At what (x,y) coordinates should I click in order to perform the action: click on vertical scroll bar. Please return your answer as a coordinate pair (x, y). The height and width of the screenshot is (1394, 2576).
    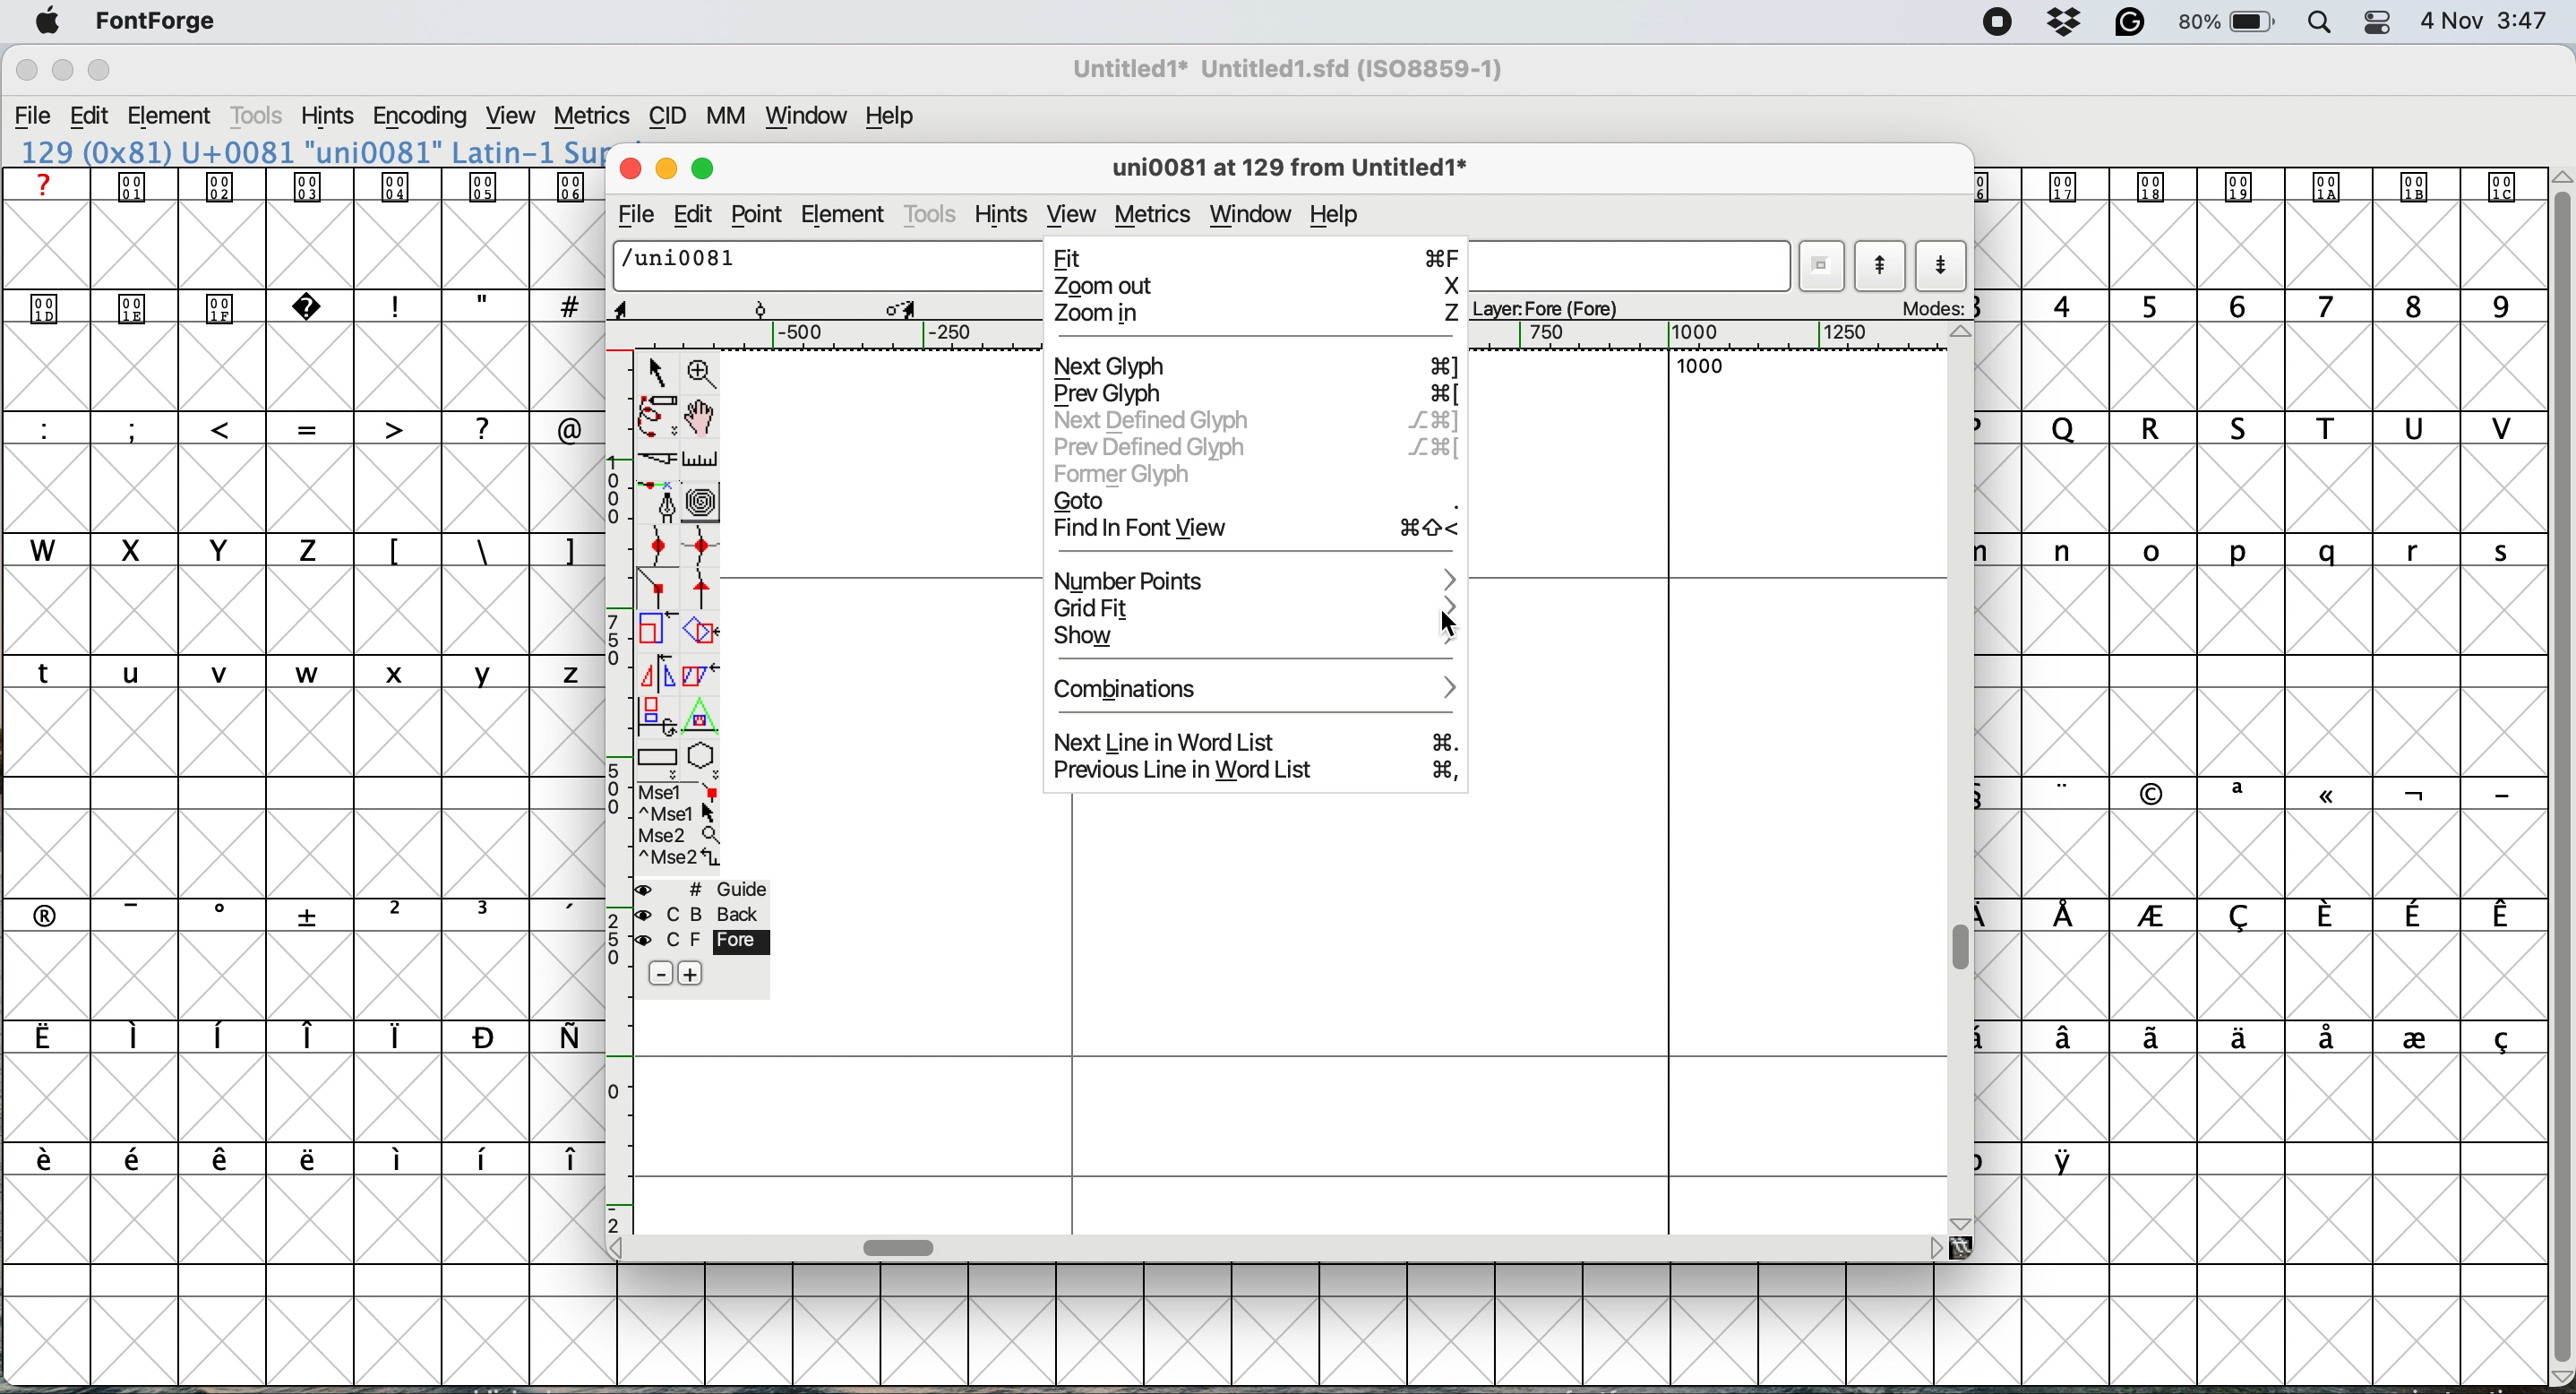
    Looking at the image, I should click on (1967, 944).